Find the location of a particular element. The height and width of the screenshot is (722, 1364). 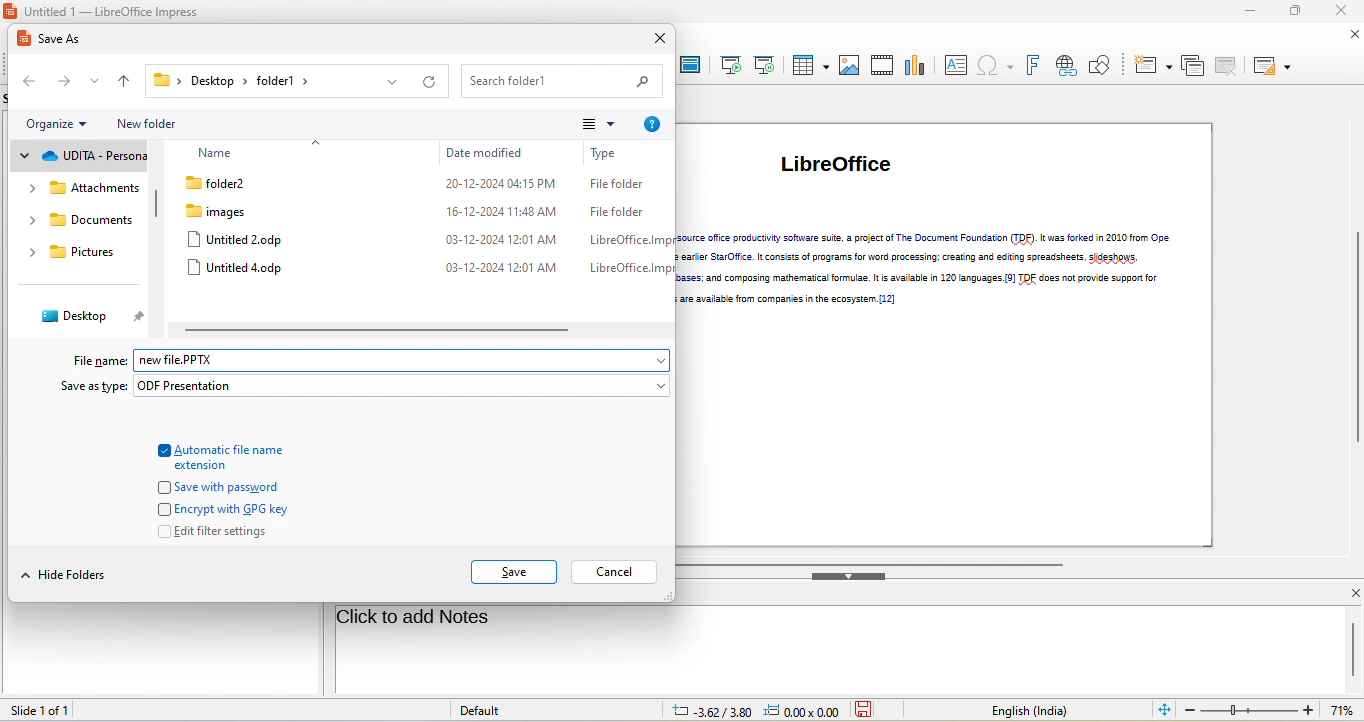

automatic file name extension is located at coordinates (223, 453).